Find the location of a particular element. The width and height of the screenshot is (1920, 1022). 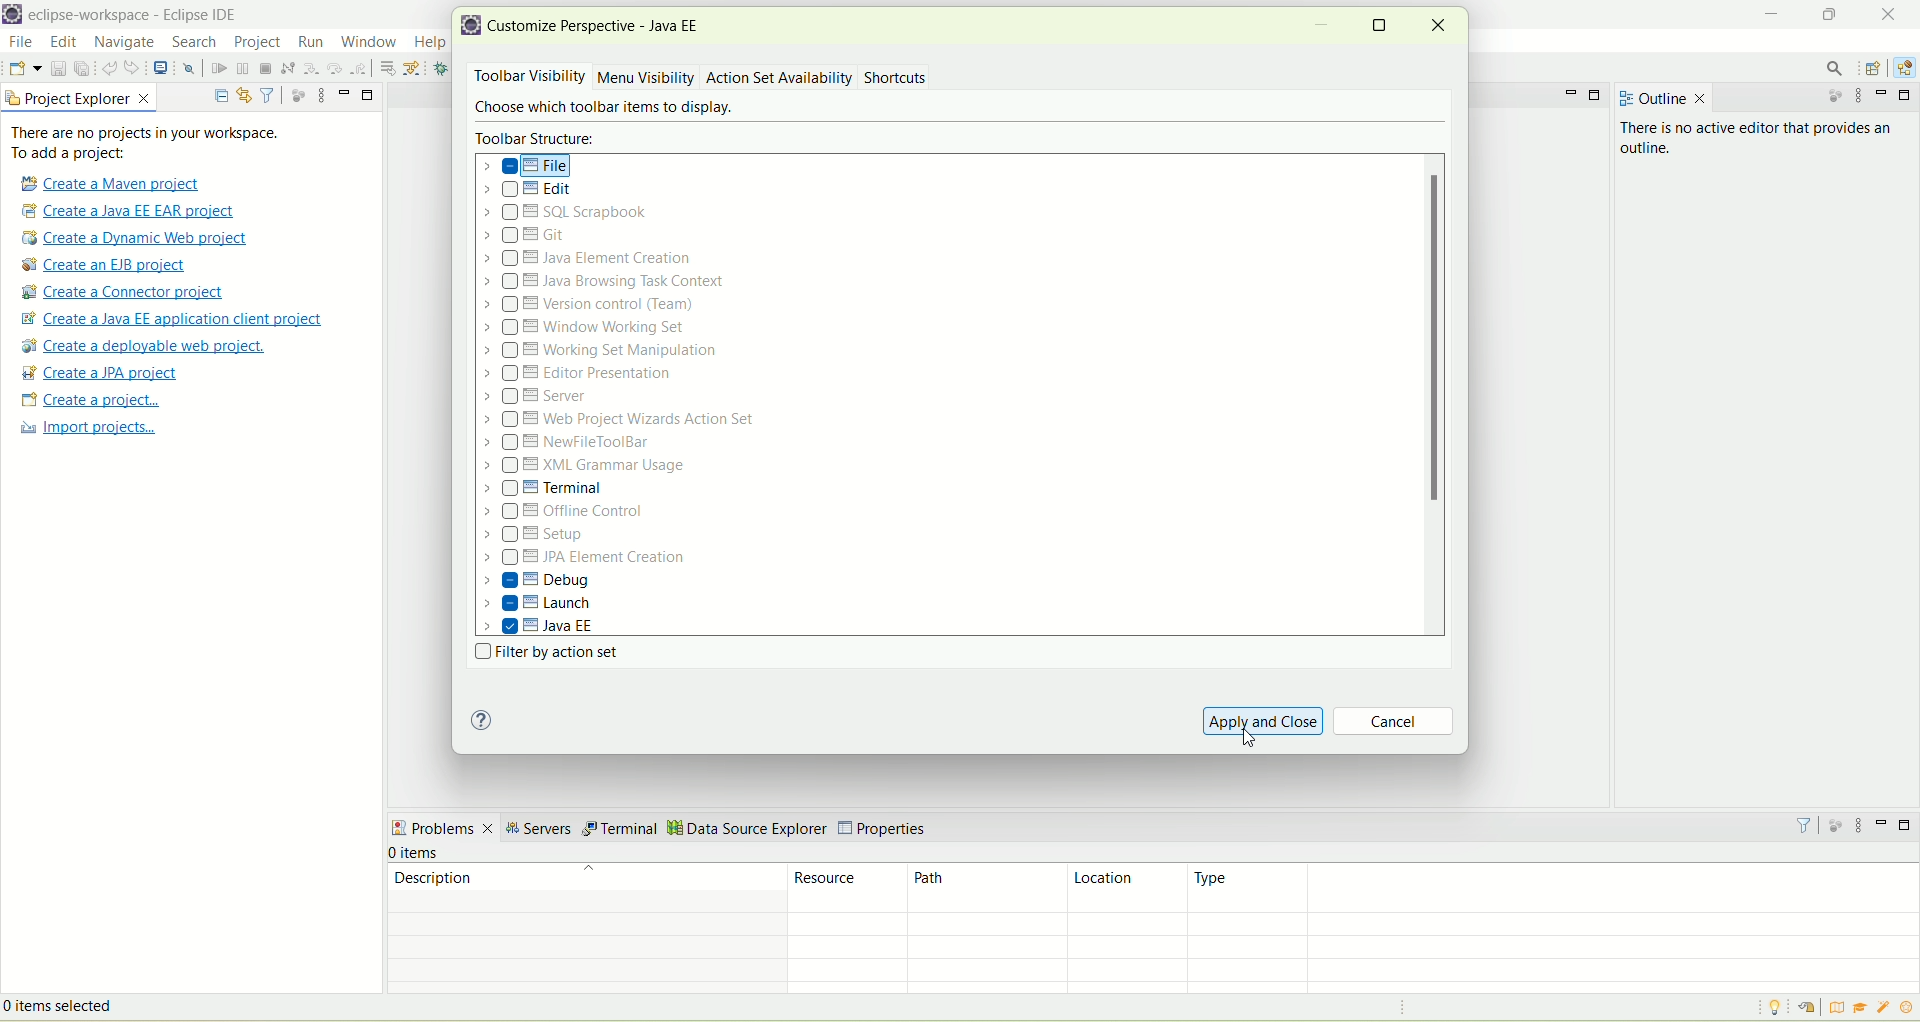

Java browsing task content is located at coordinates (604, 281).